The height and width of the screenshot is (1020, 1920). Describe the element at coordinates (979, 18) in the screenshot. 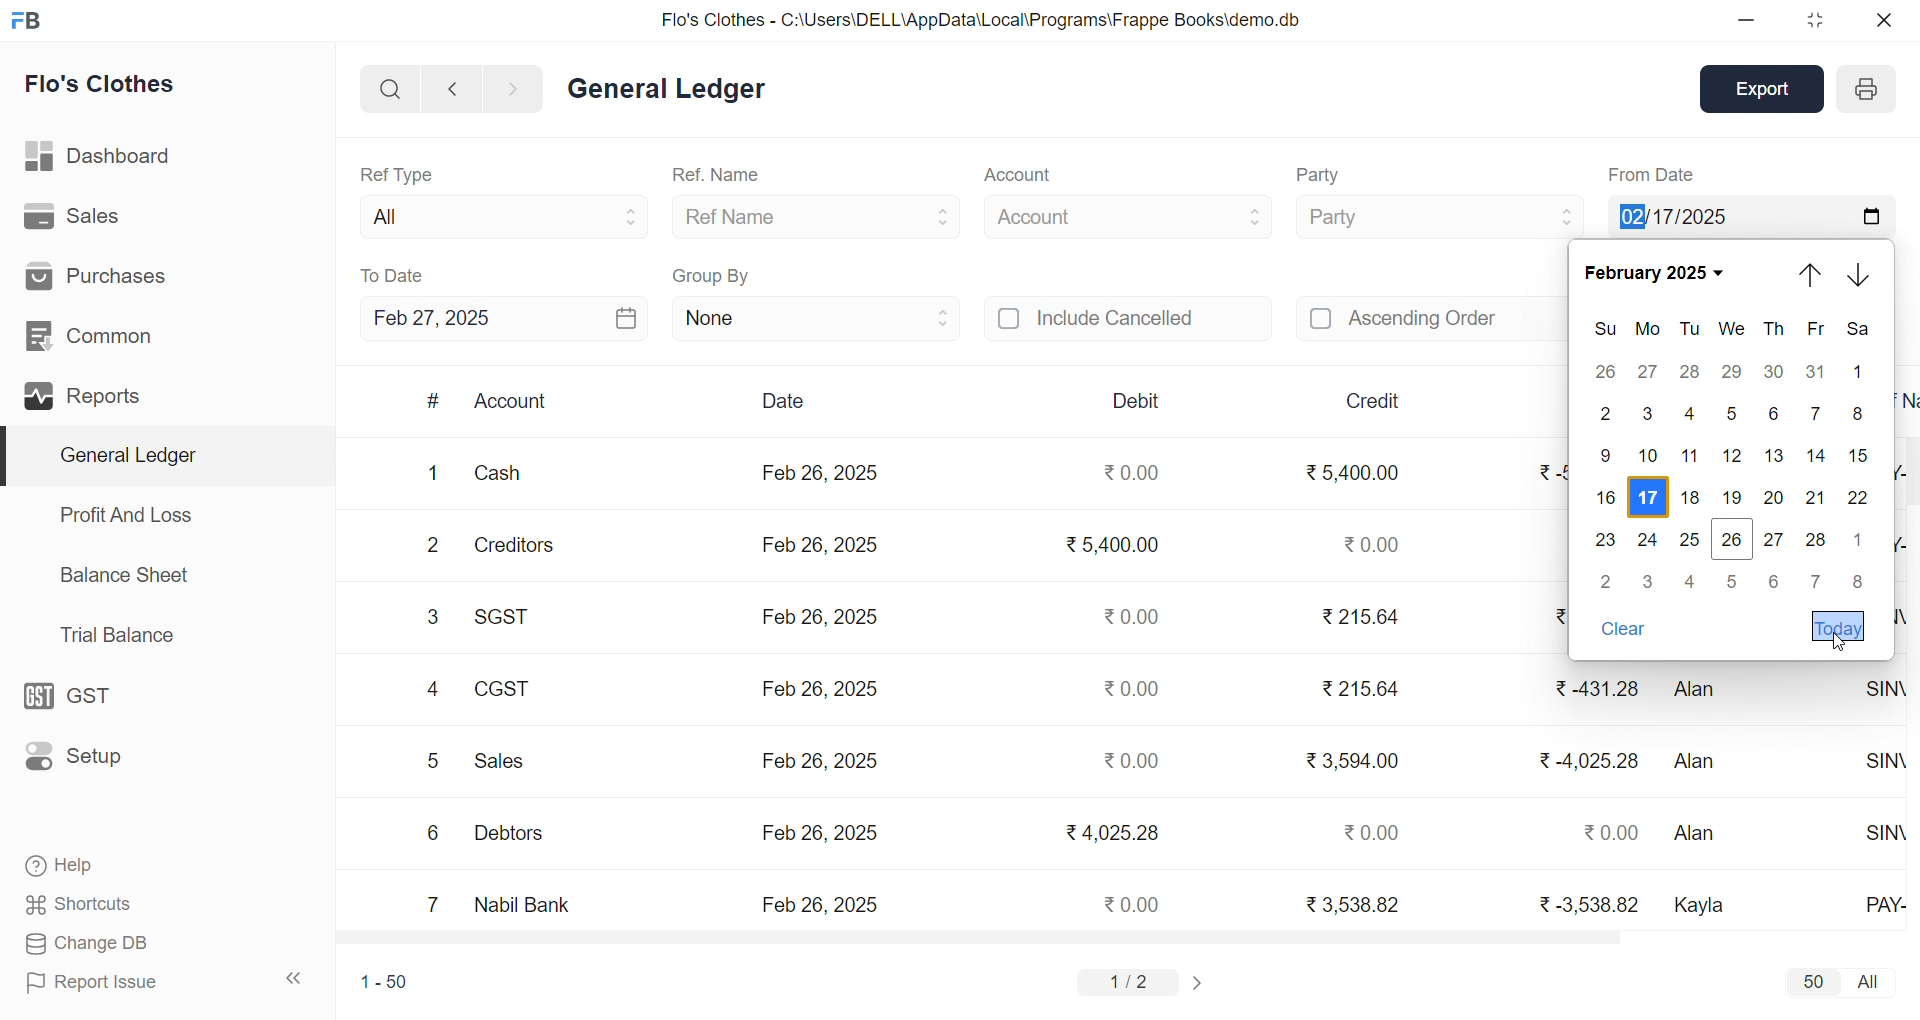

I see `Flo's Clothes - C:\Users\DELL\AppData\Local\Programs\Frappe Books\demo.db` at that location.